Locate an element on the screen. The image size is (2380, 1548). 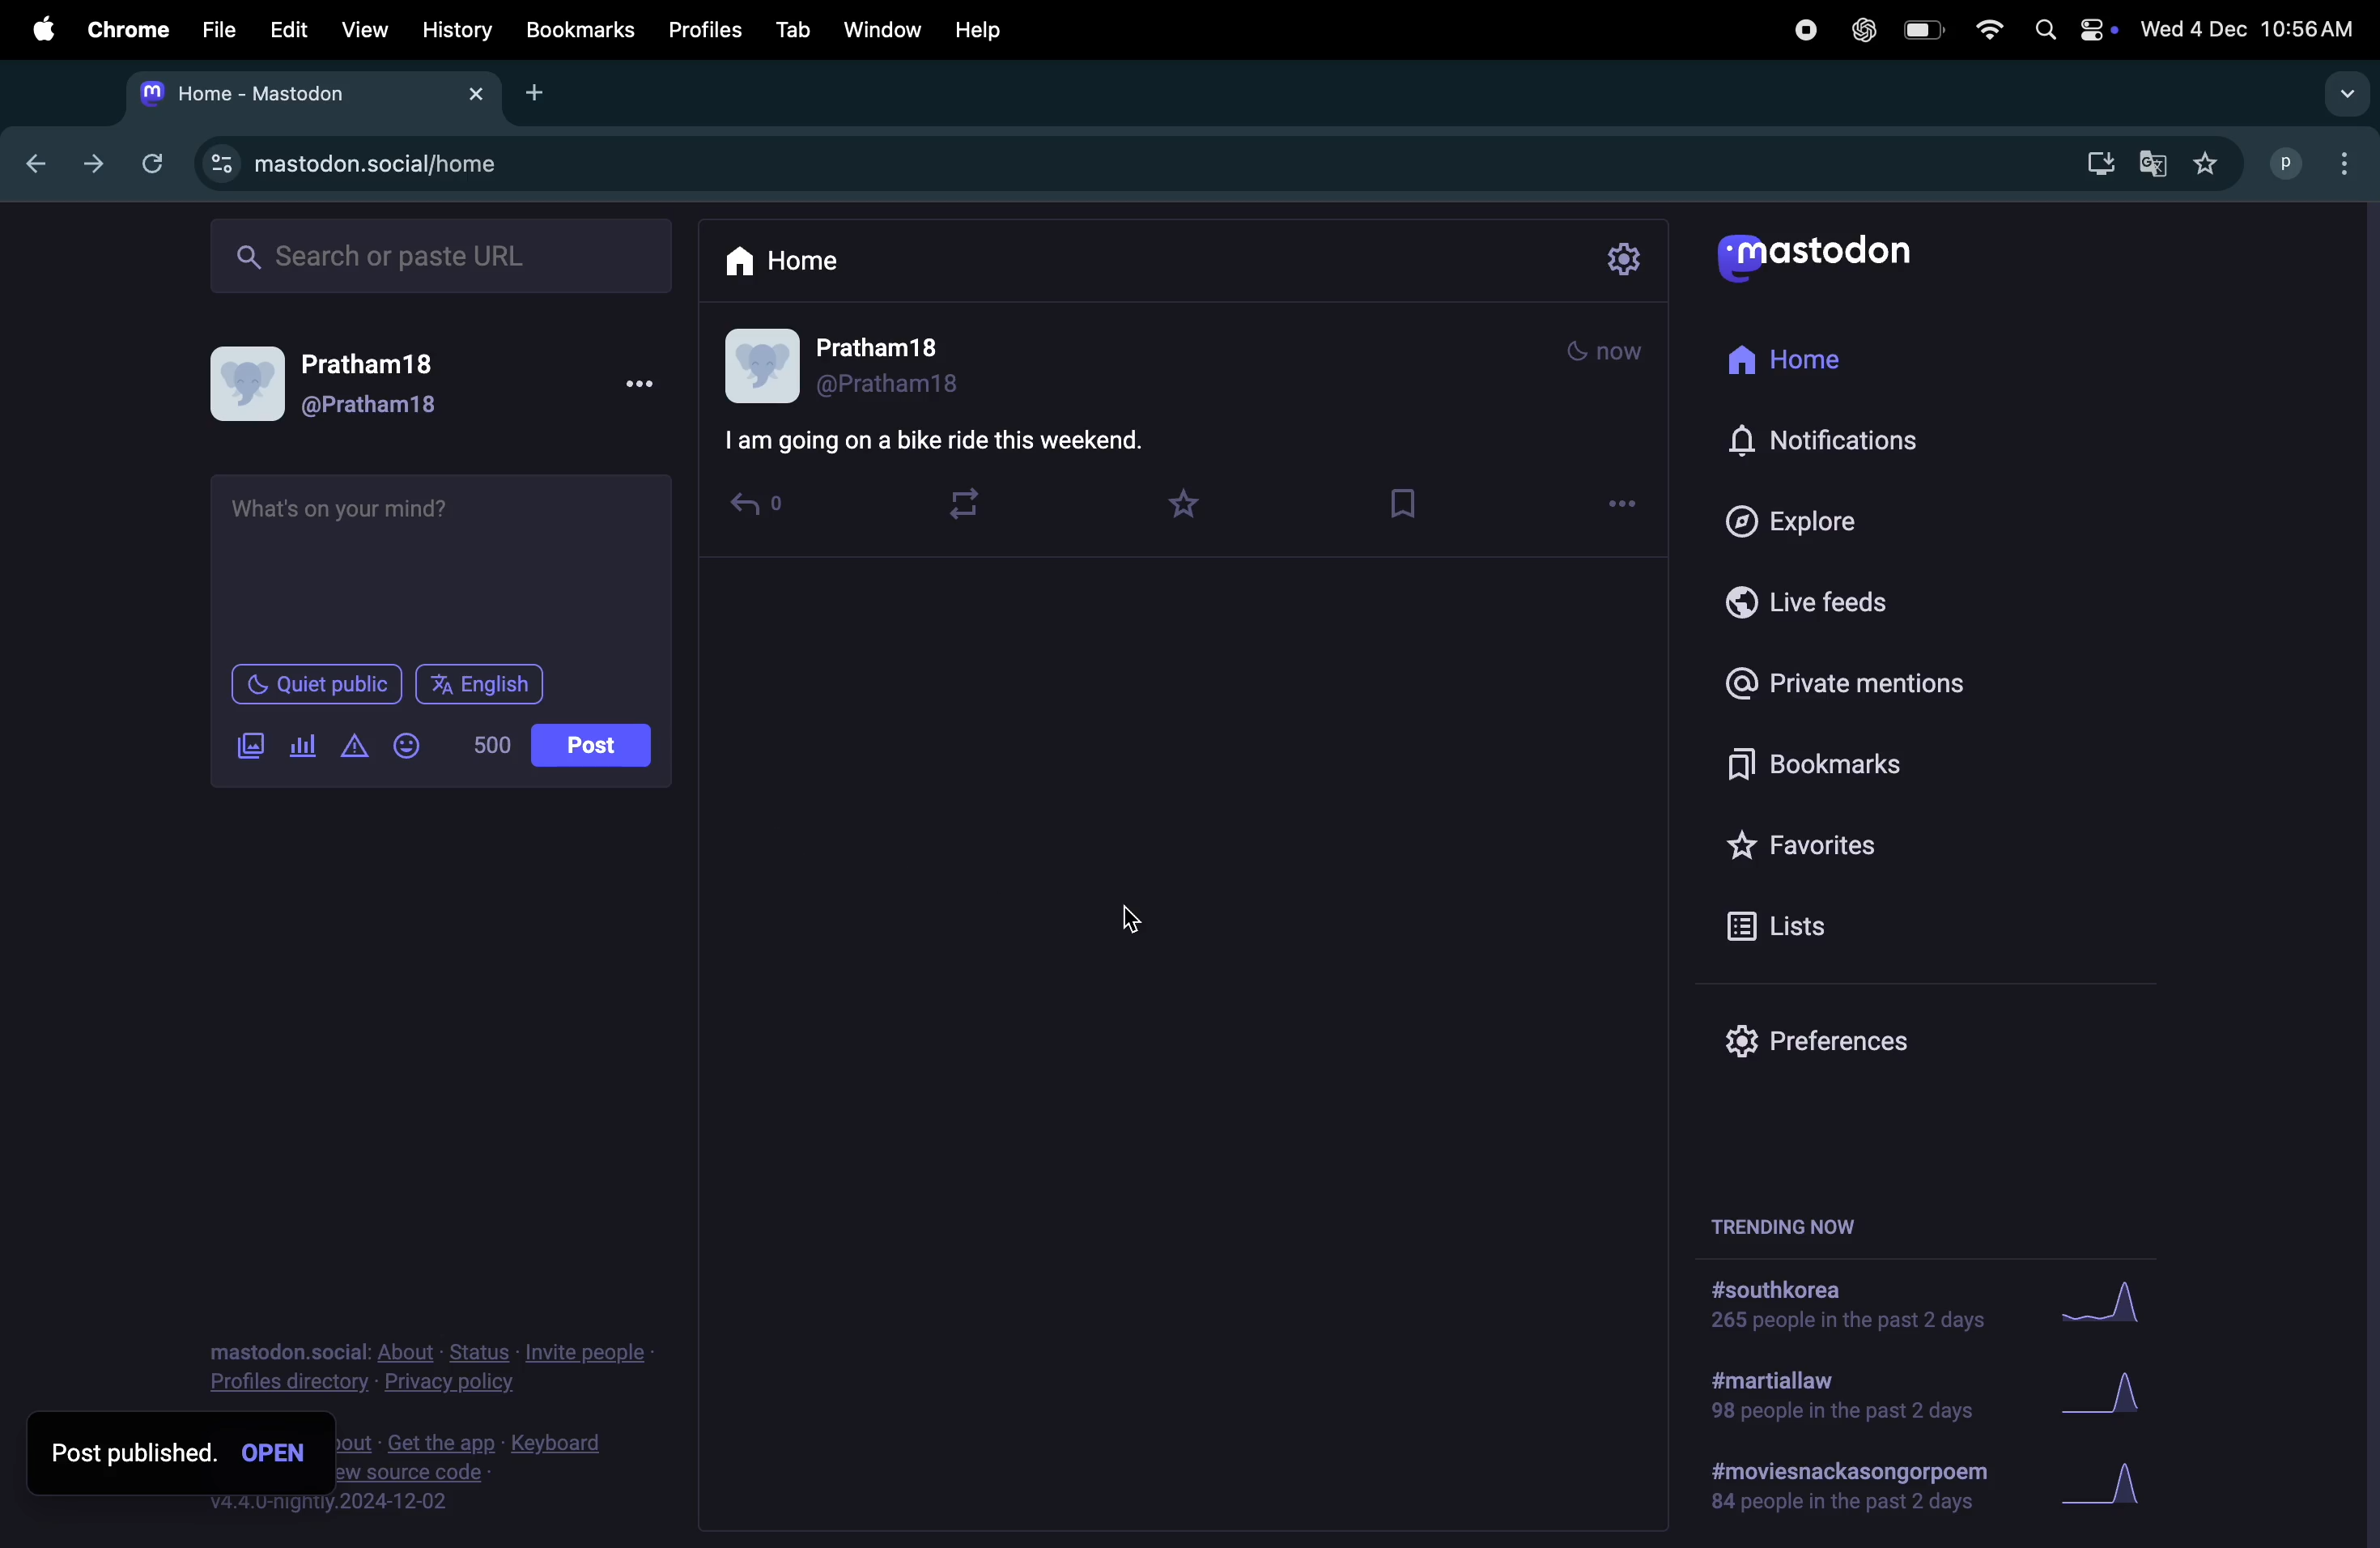
add tab is located at coordinates (546, 91).